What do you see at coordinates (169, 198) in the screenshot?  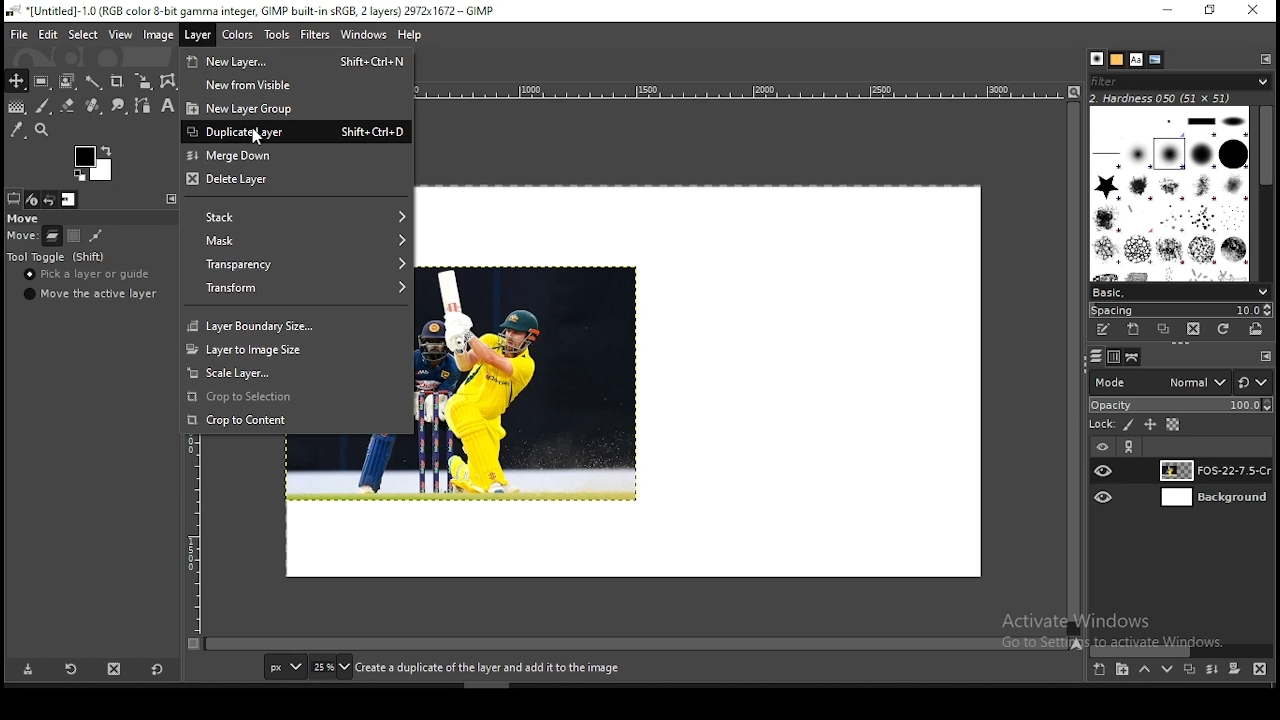 I see `tool` at bounding box center [169, 198].